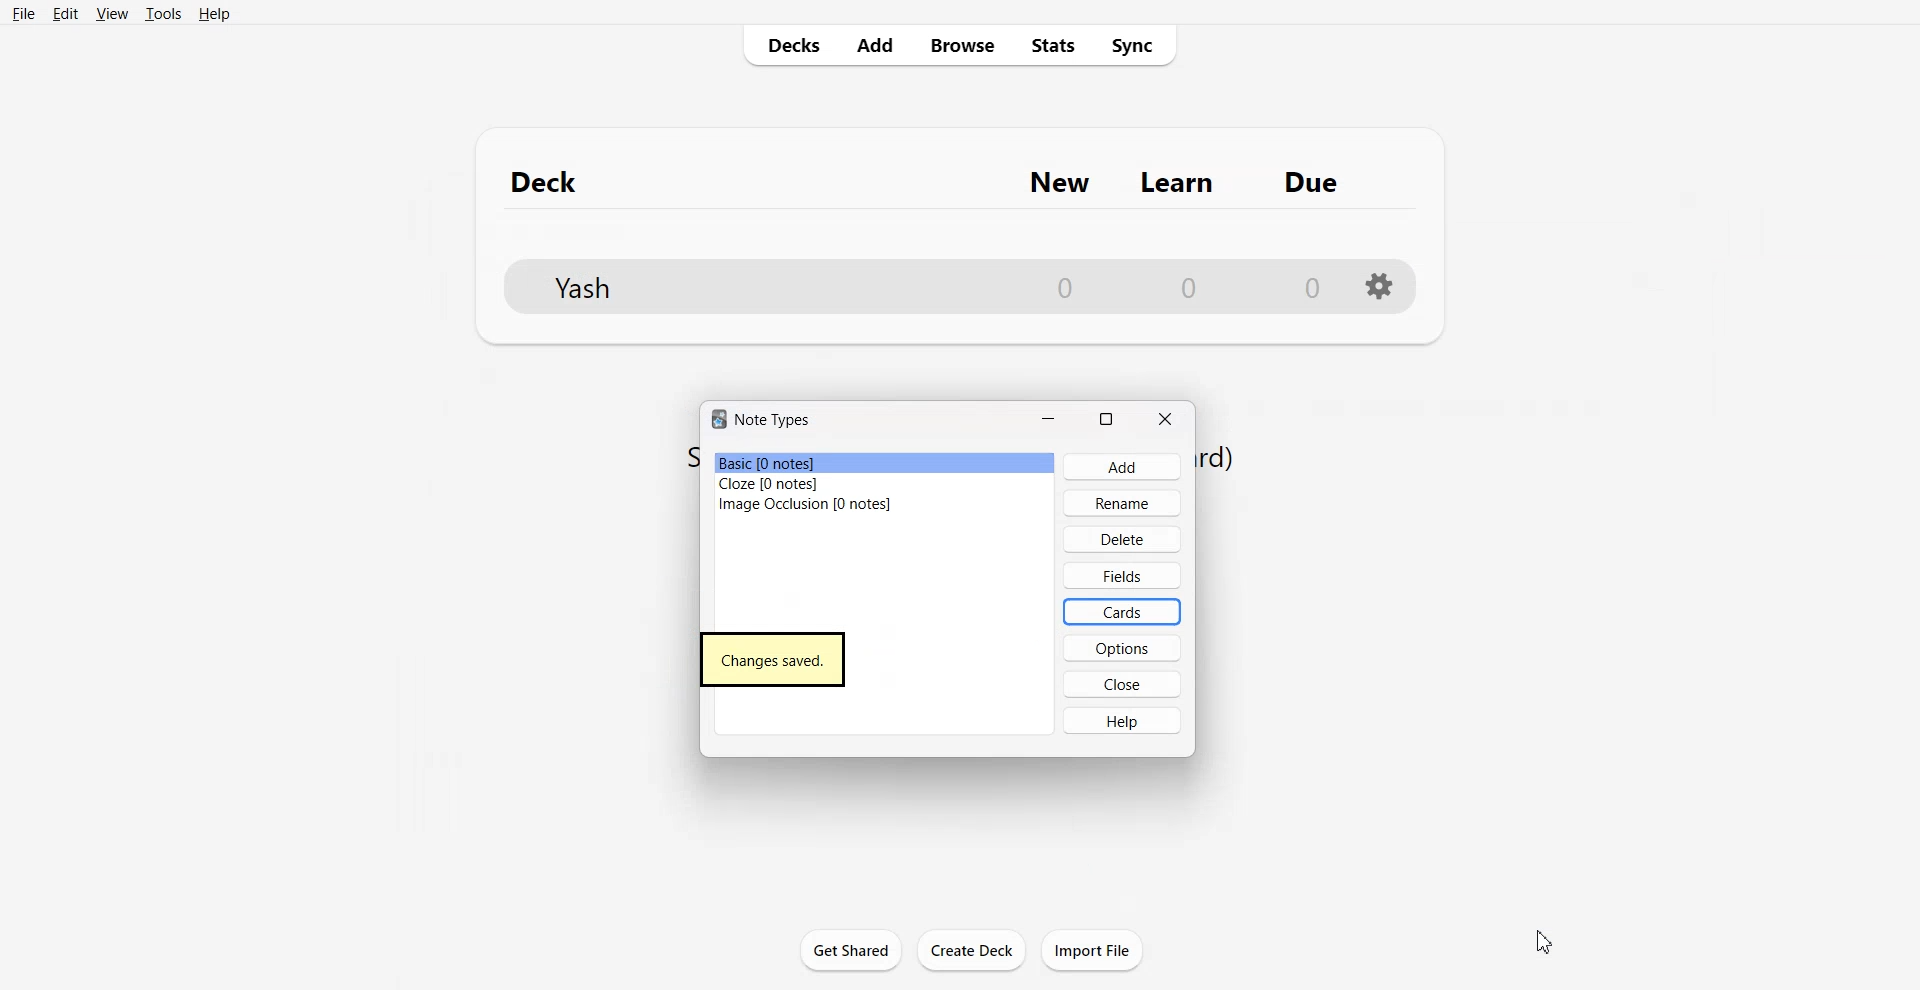 This screenshot has height=990, width=1920. I want to click on Import File, so click(1093, 950).